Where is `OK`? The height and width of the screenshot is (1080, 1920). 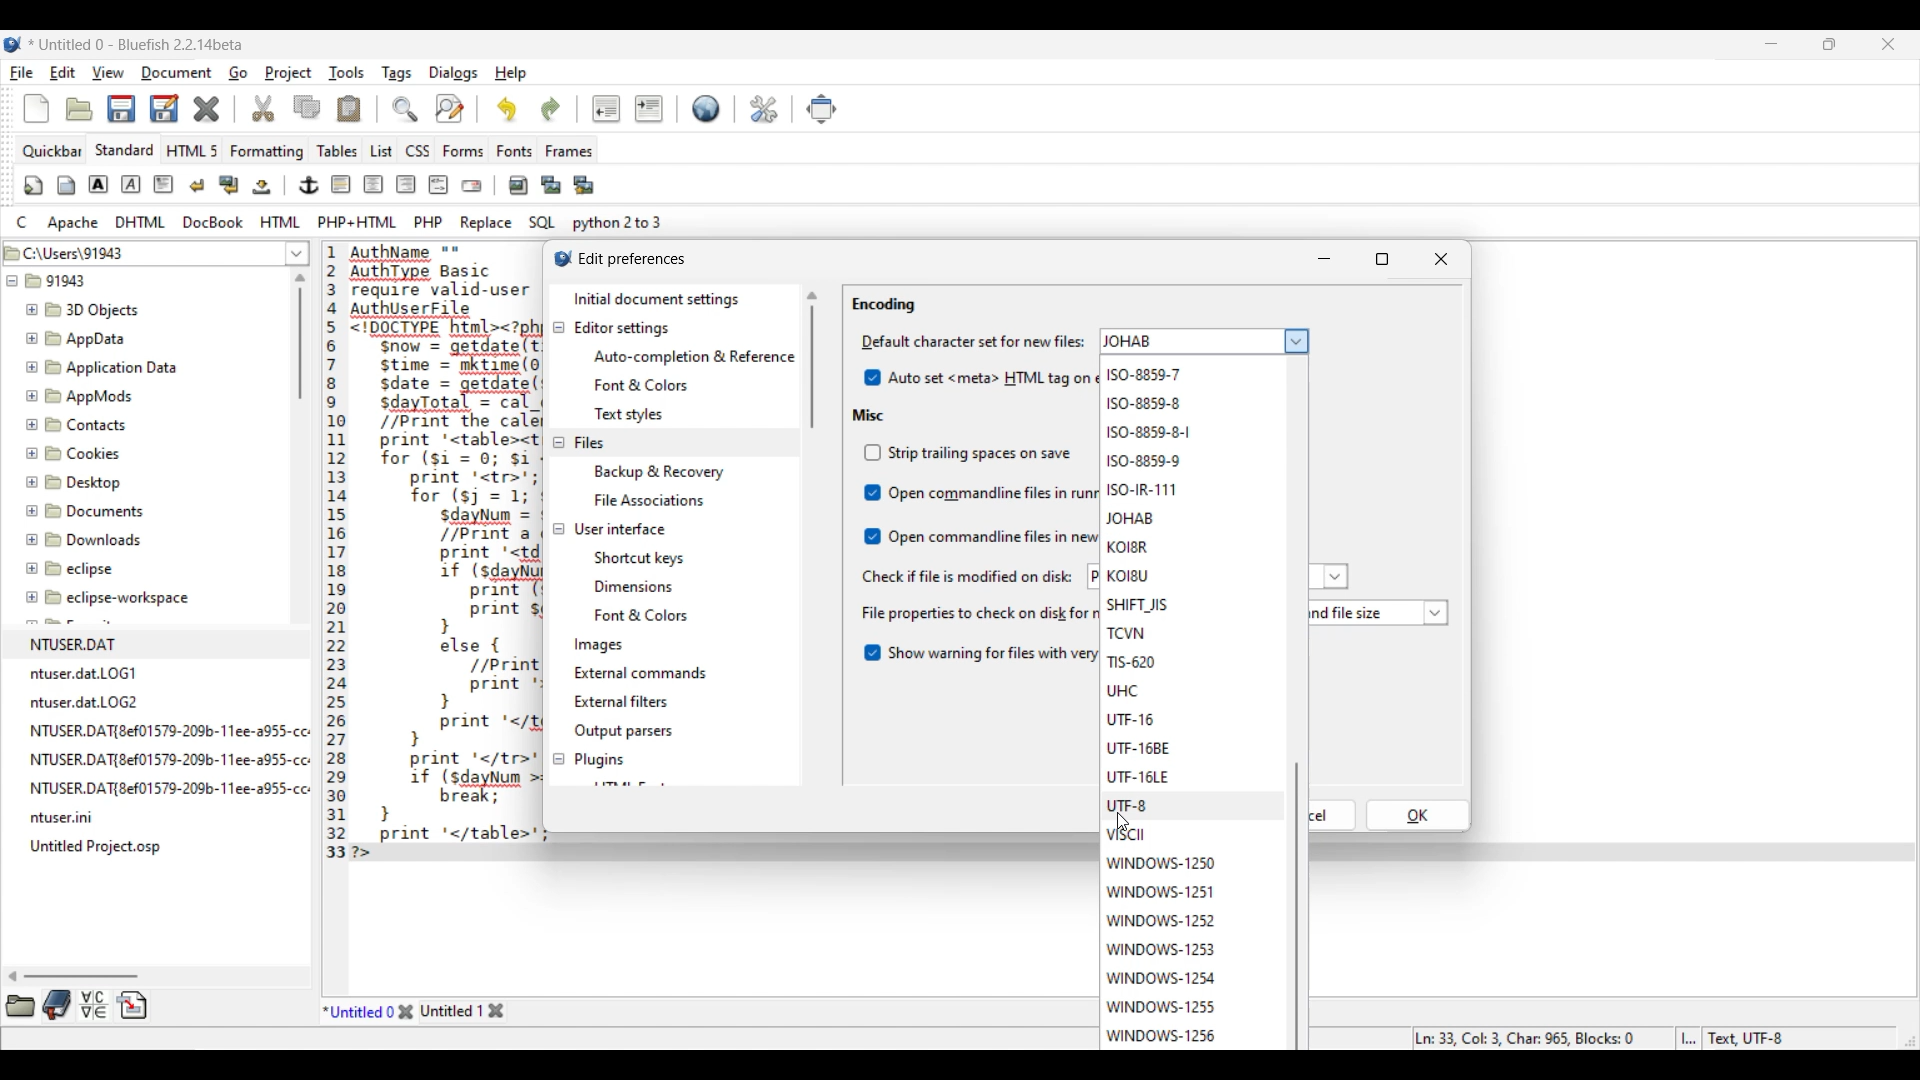
OK is located at coordinates (1330, 814).